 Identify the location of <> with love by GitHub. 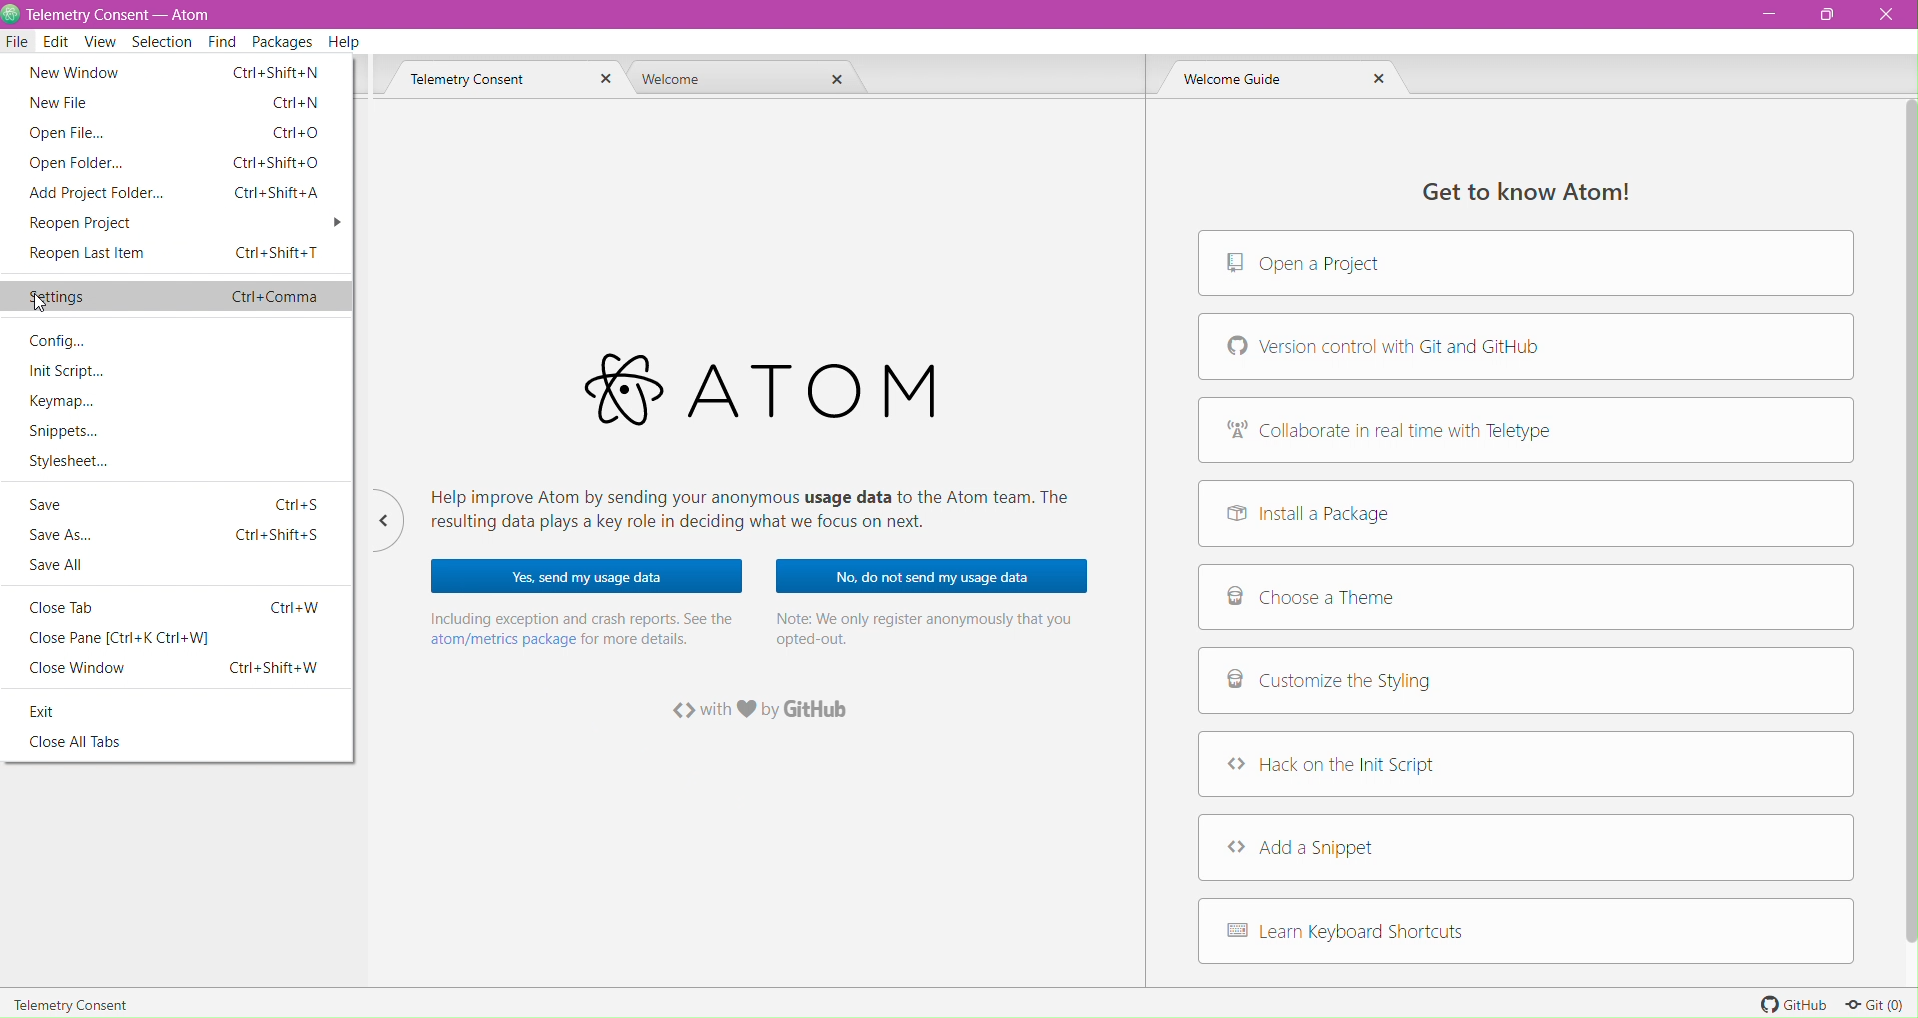
(766, 713).